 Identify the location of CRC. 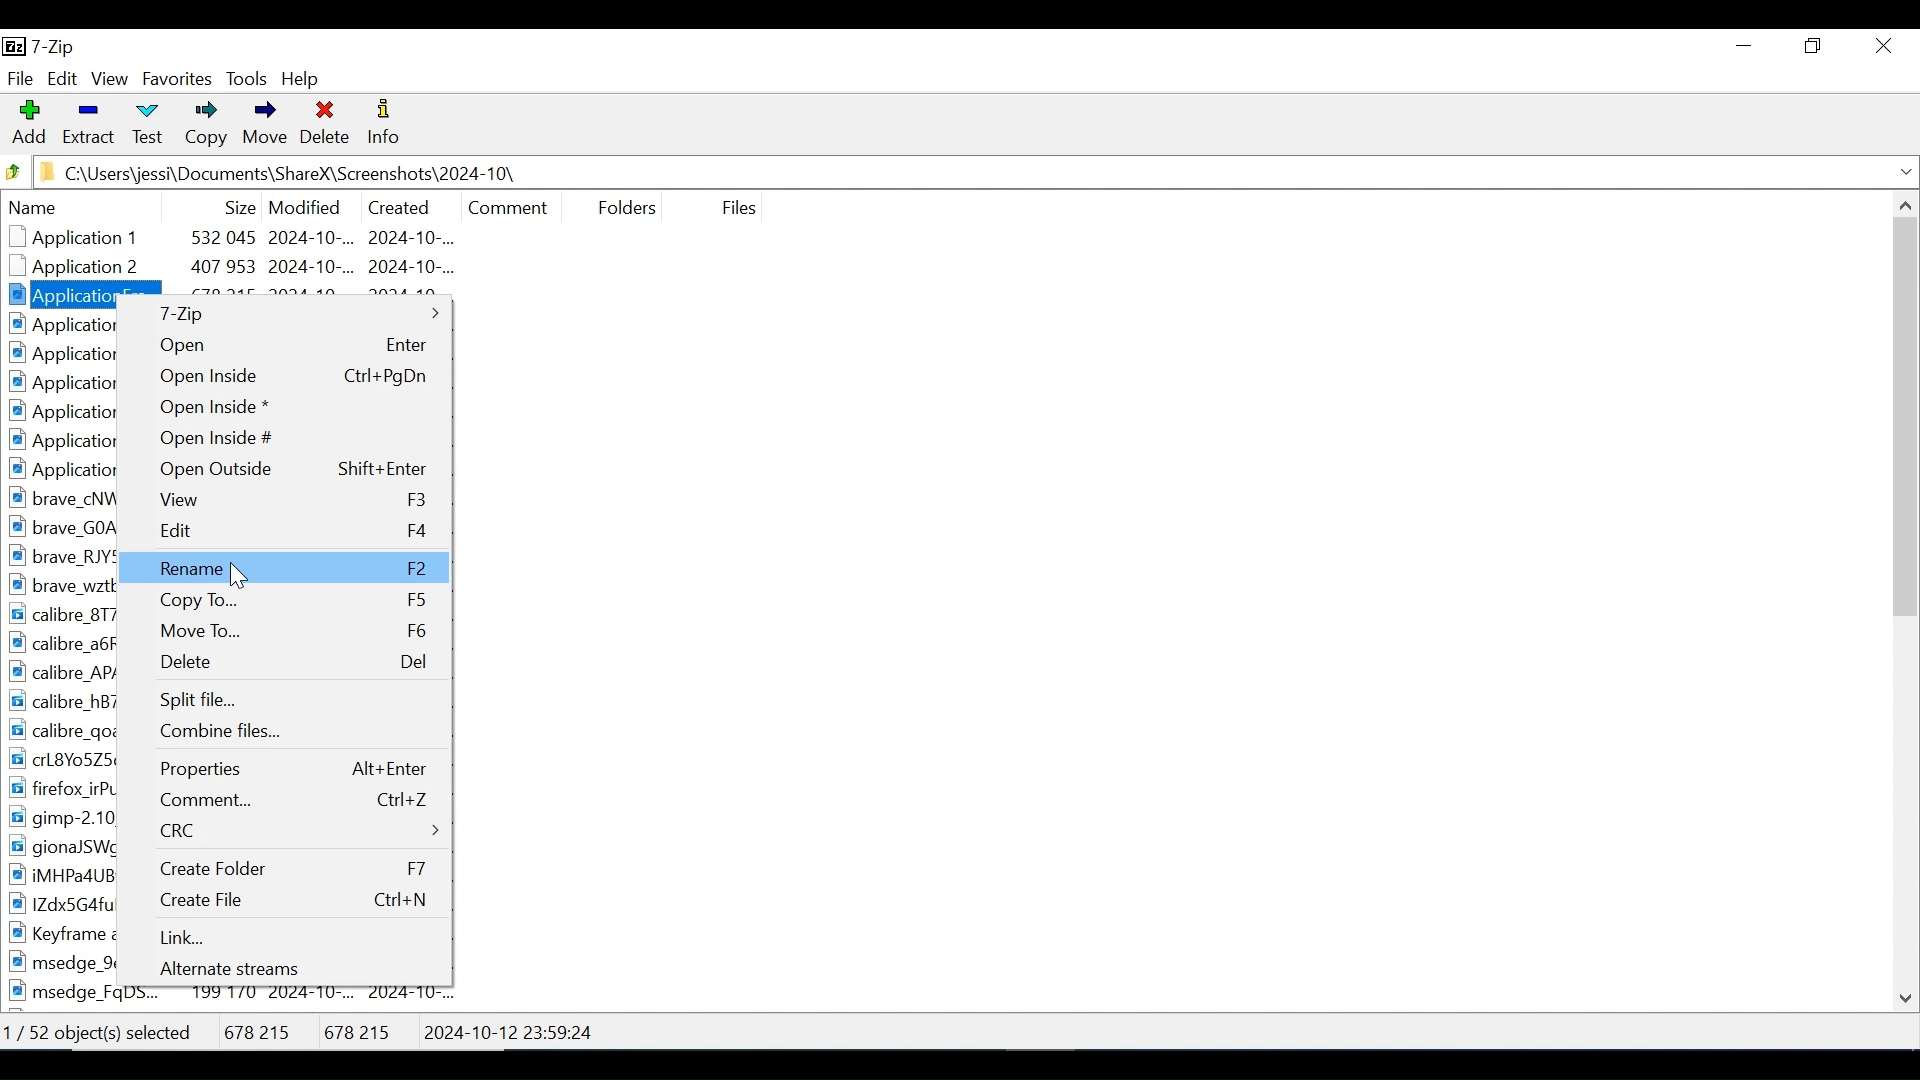
(284, 829).